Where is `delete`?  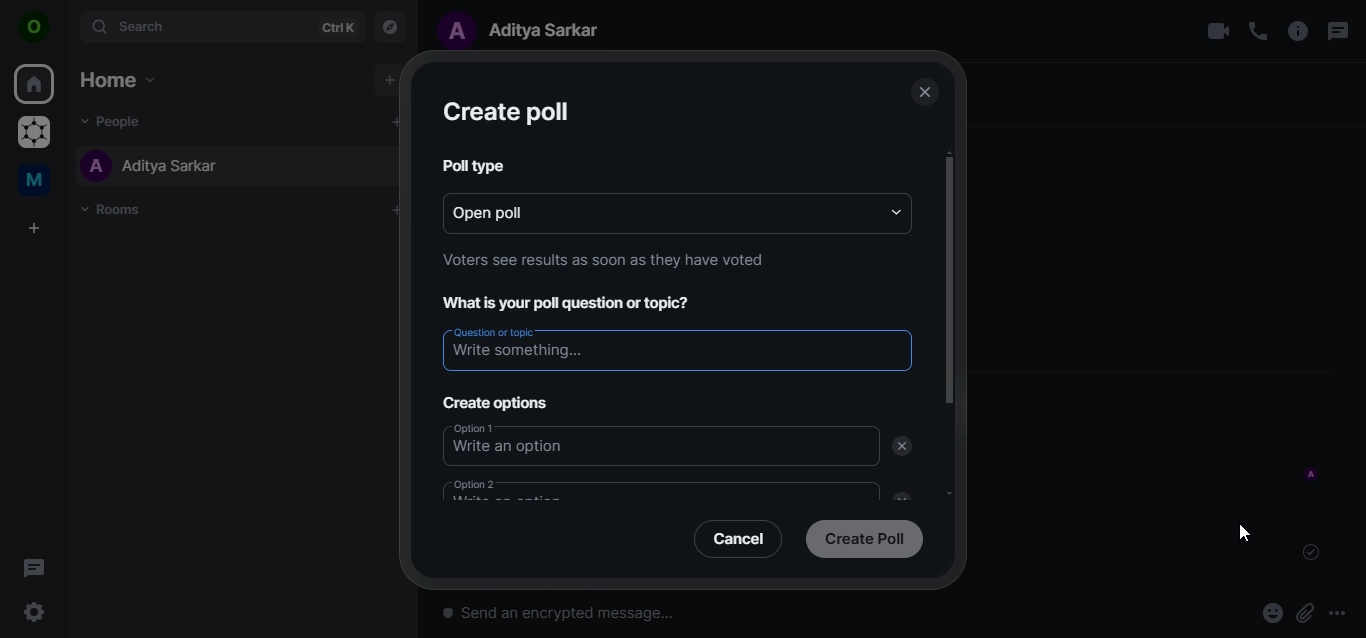
delete is located at coordinates (902, 447).